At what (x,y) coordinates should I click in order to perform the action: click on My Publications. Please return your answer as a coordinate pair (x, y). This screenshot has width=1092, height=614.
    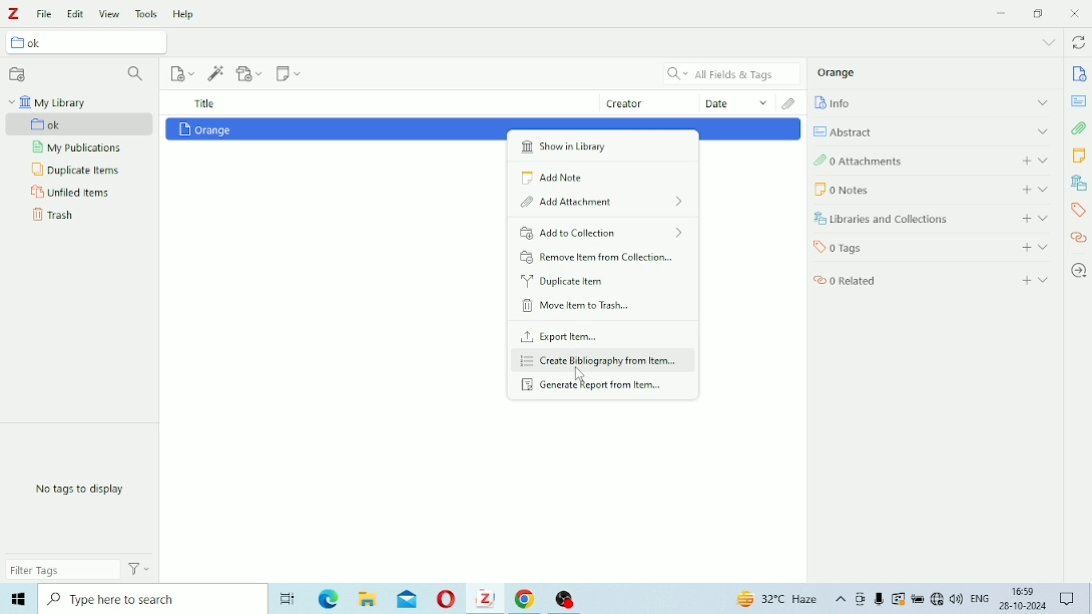
    Looking at the image, I should click on (76, 148).